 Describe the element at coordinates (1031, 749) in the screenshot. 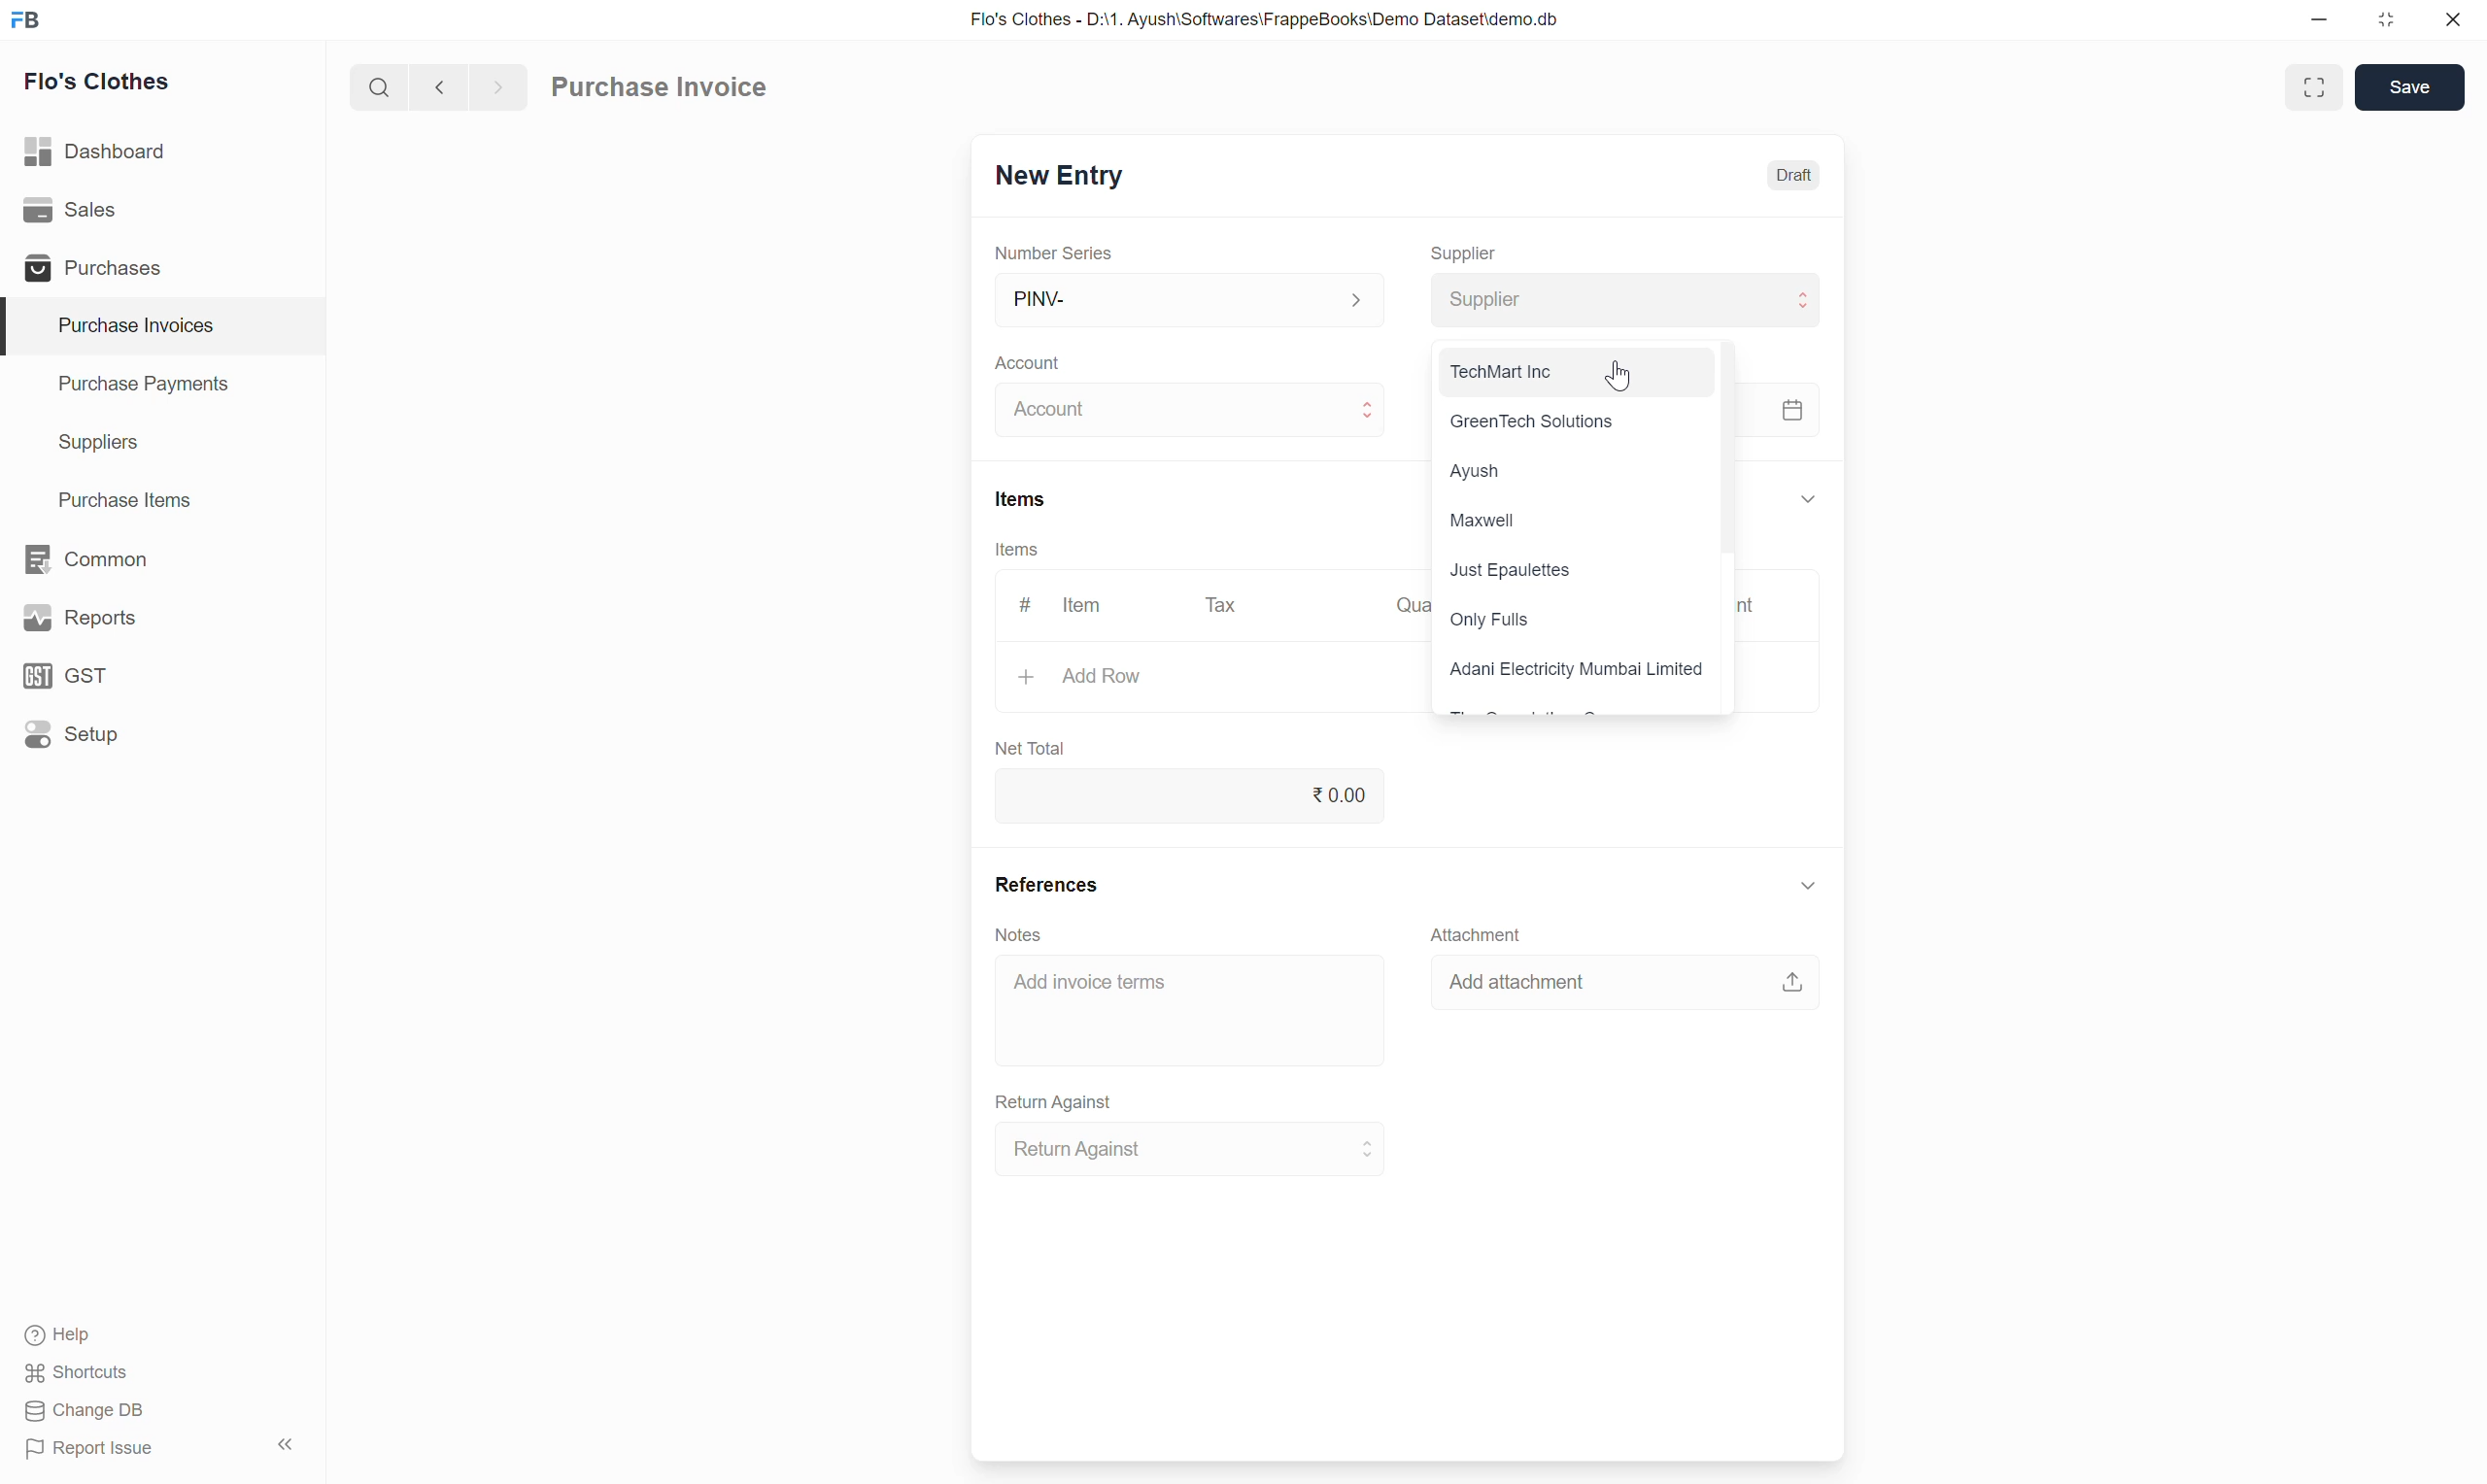

I see `Net Total` at that location.